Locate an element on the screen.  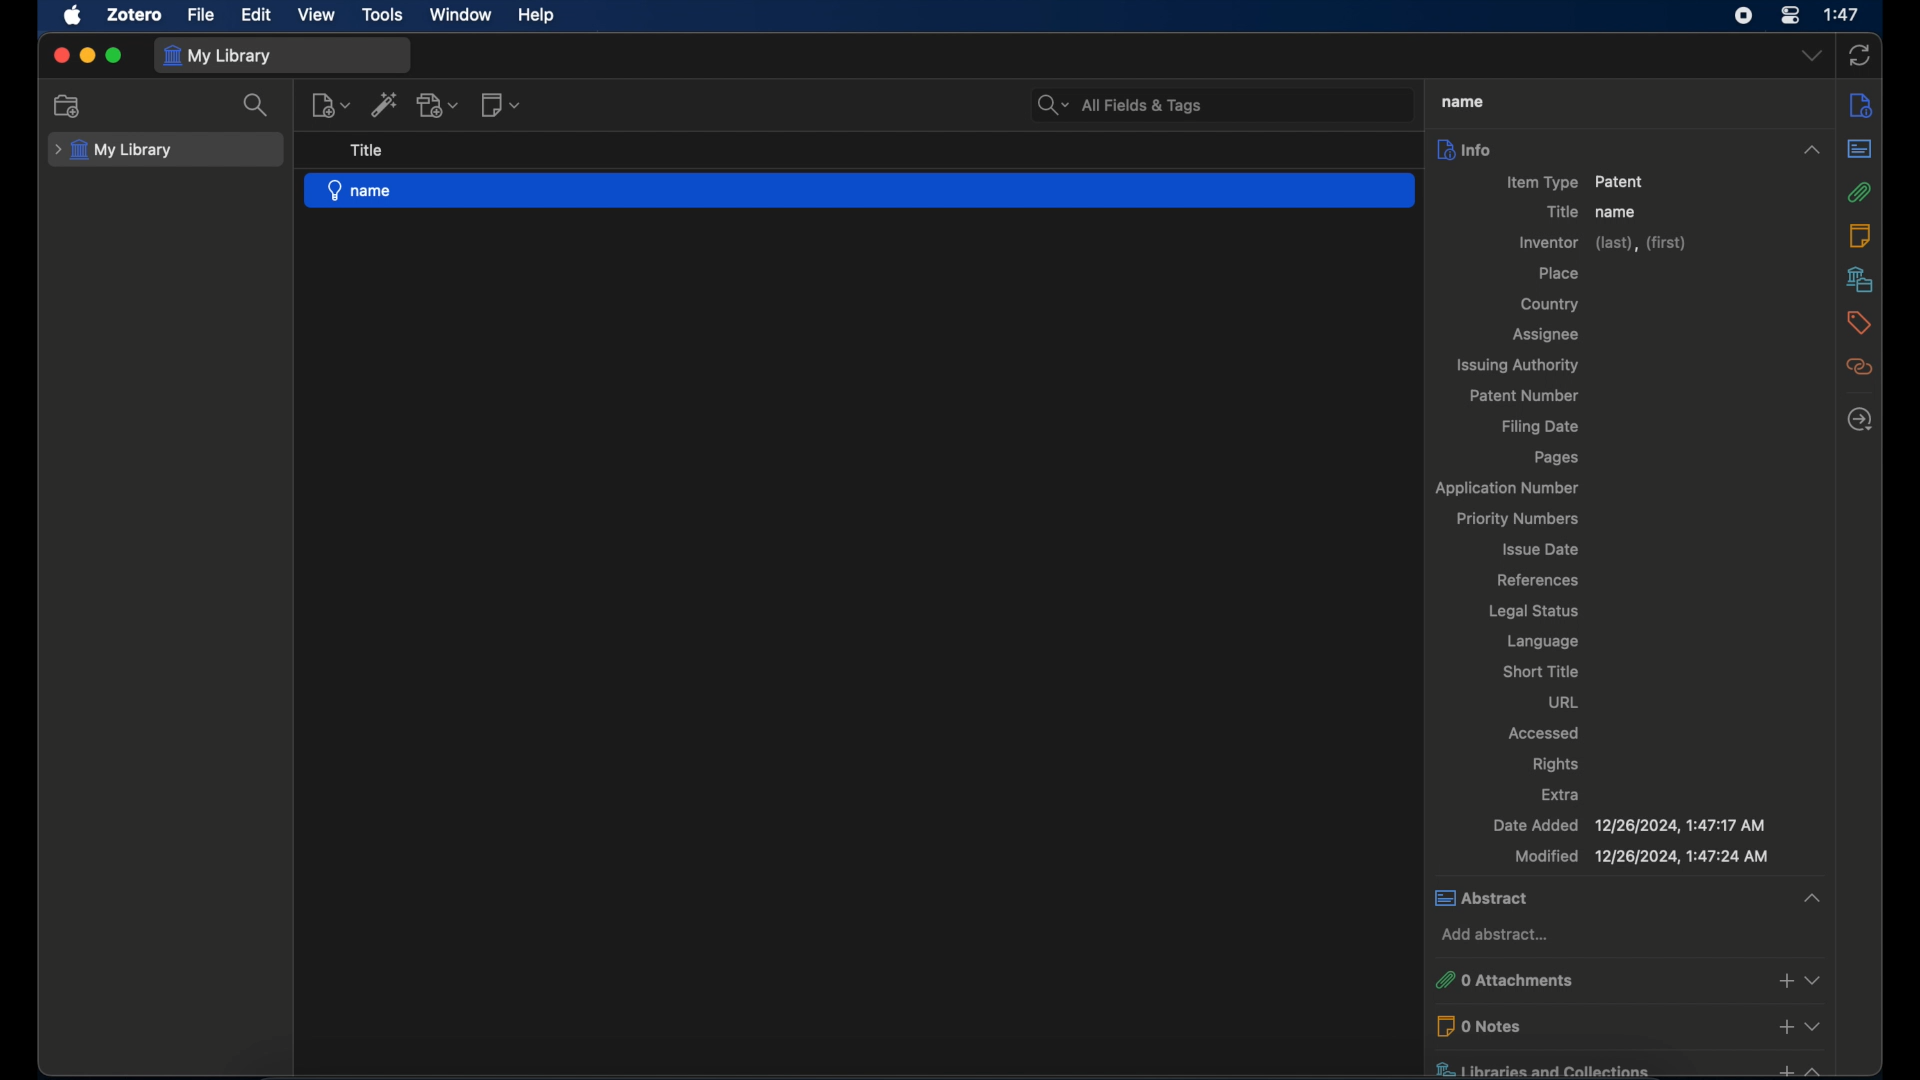
name is located at coordinates (1464, 102).